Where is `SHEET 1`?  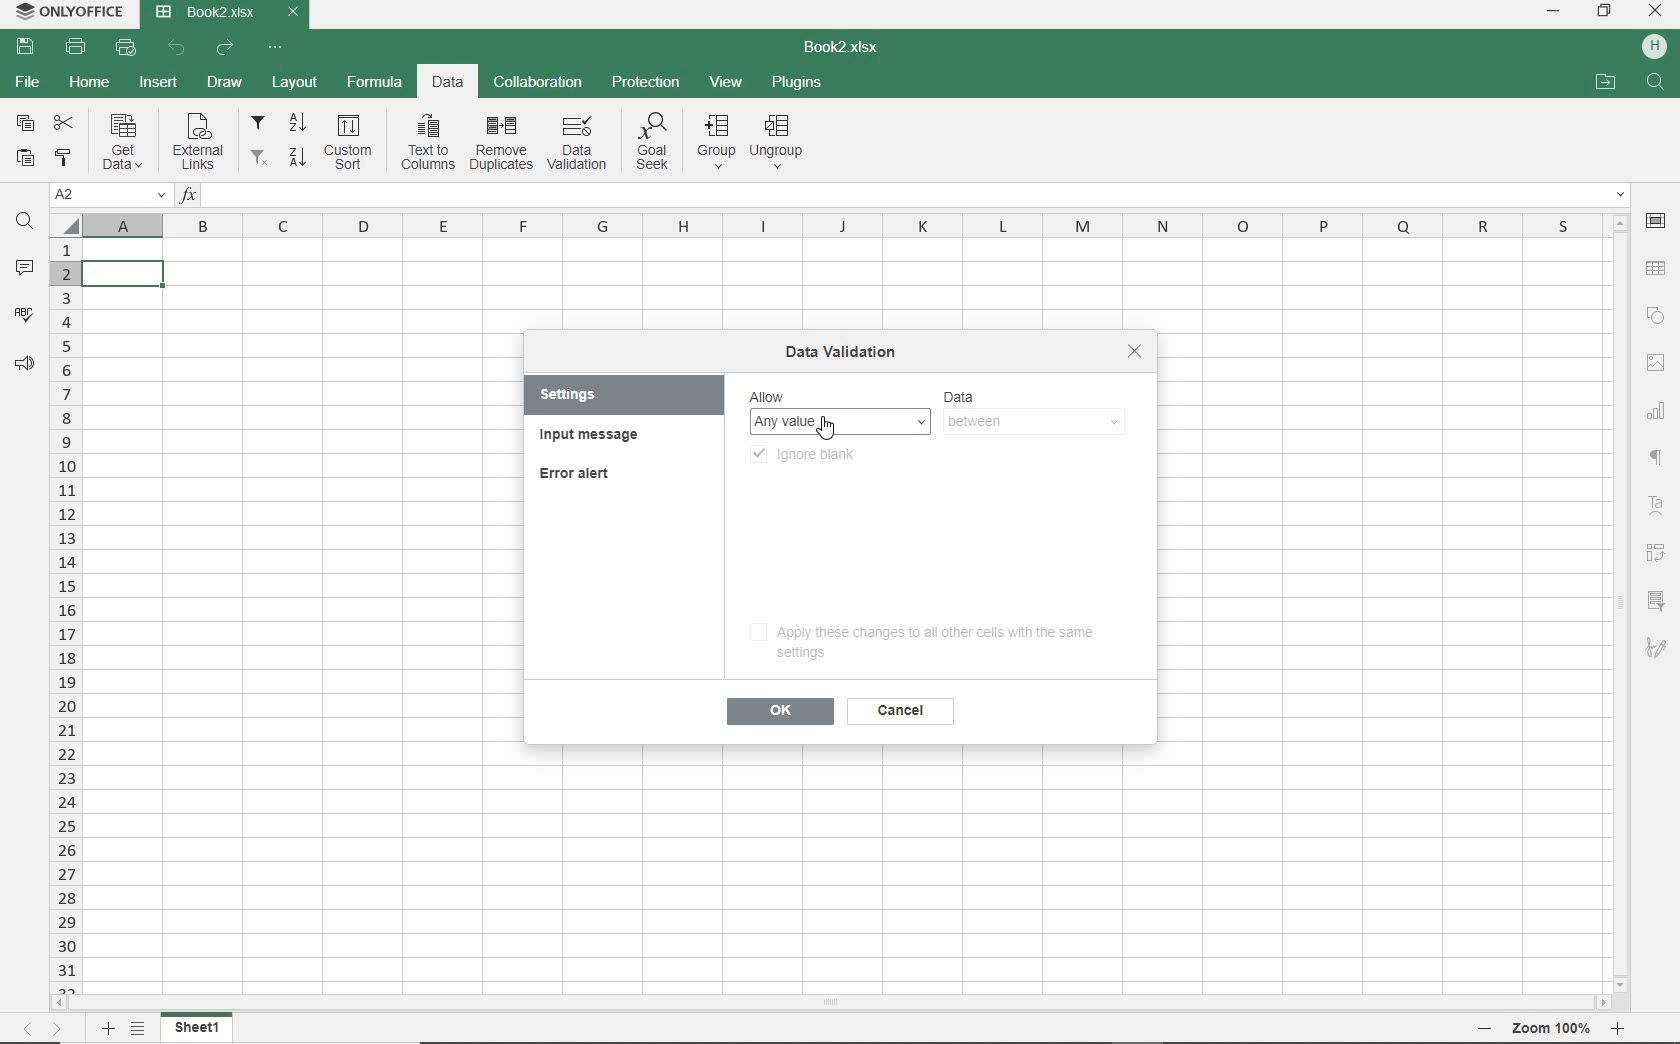 SHEET 1 is located at coordinates (198, 1028).